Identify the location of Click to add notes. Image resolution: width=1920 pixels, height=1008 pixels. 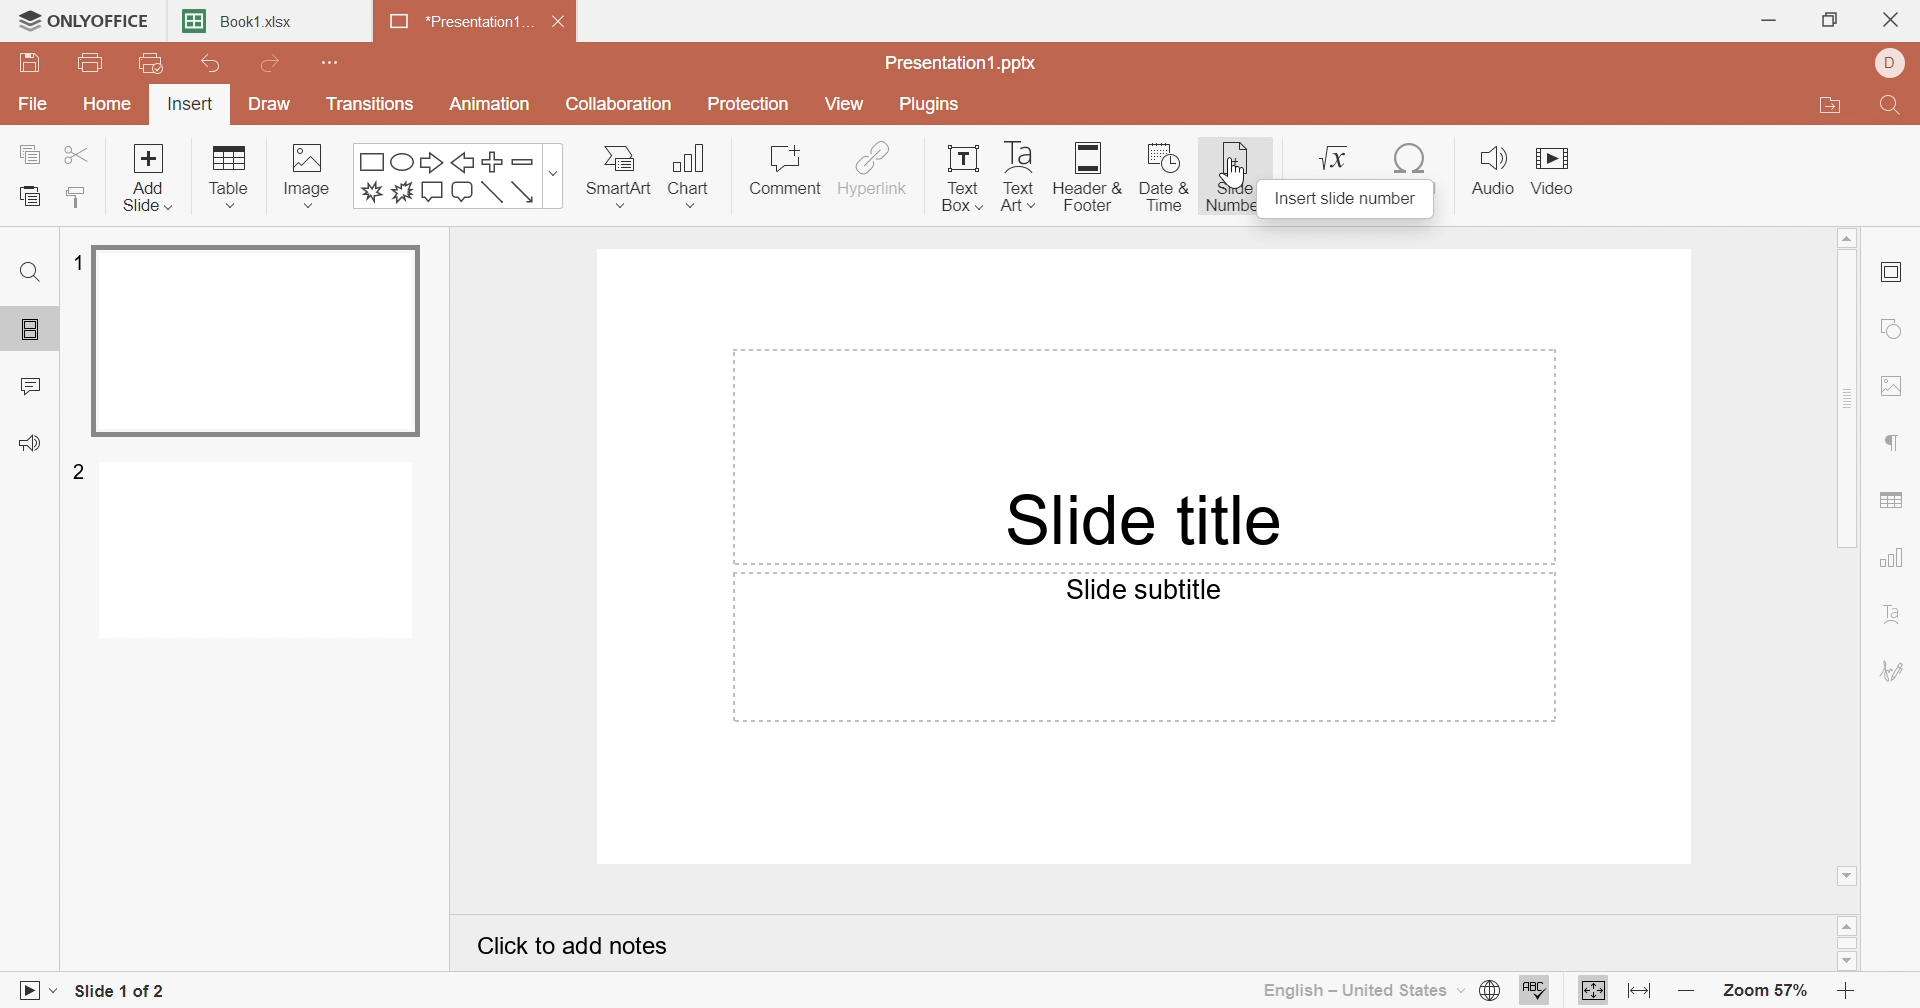
(578, 950).